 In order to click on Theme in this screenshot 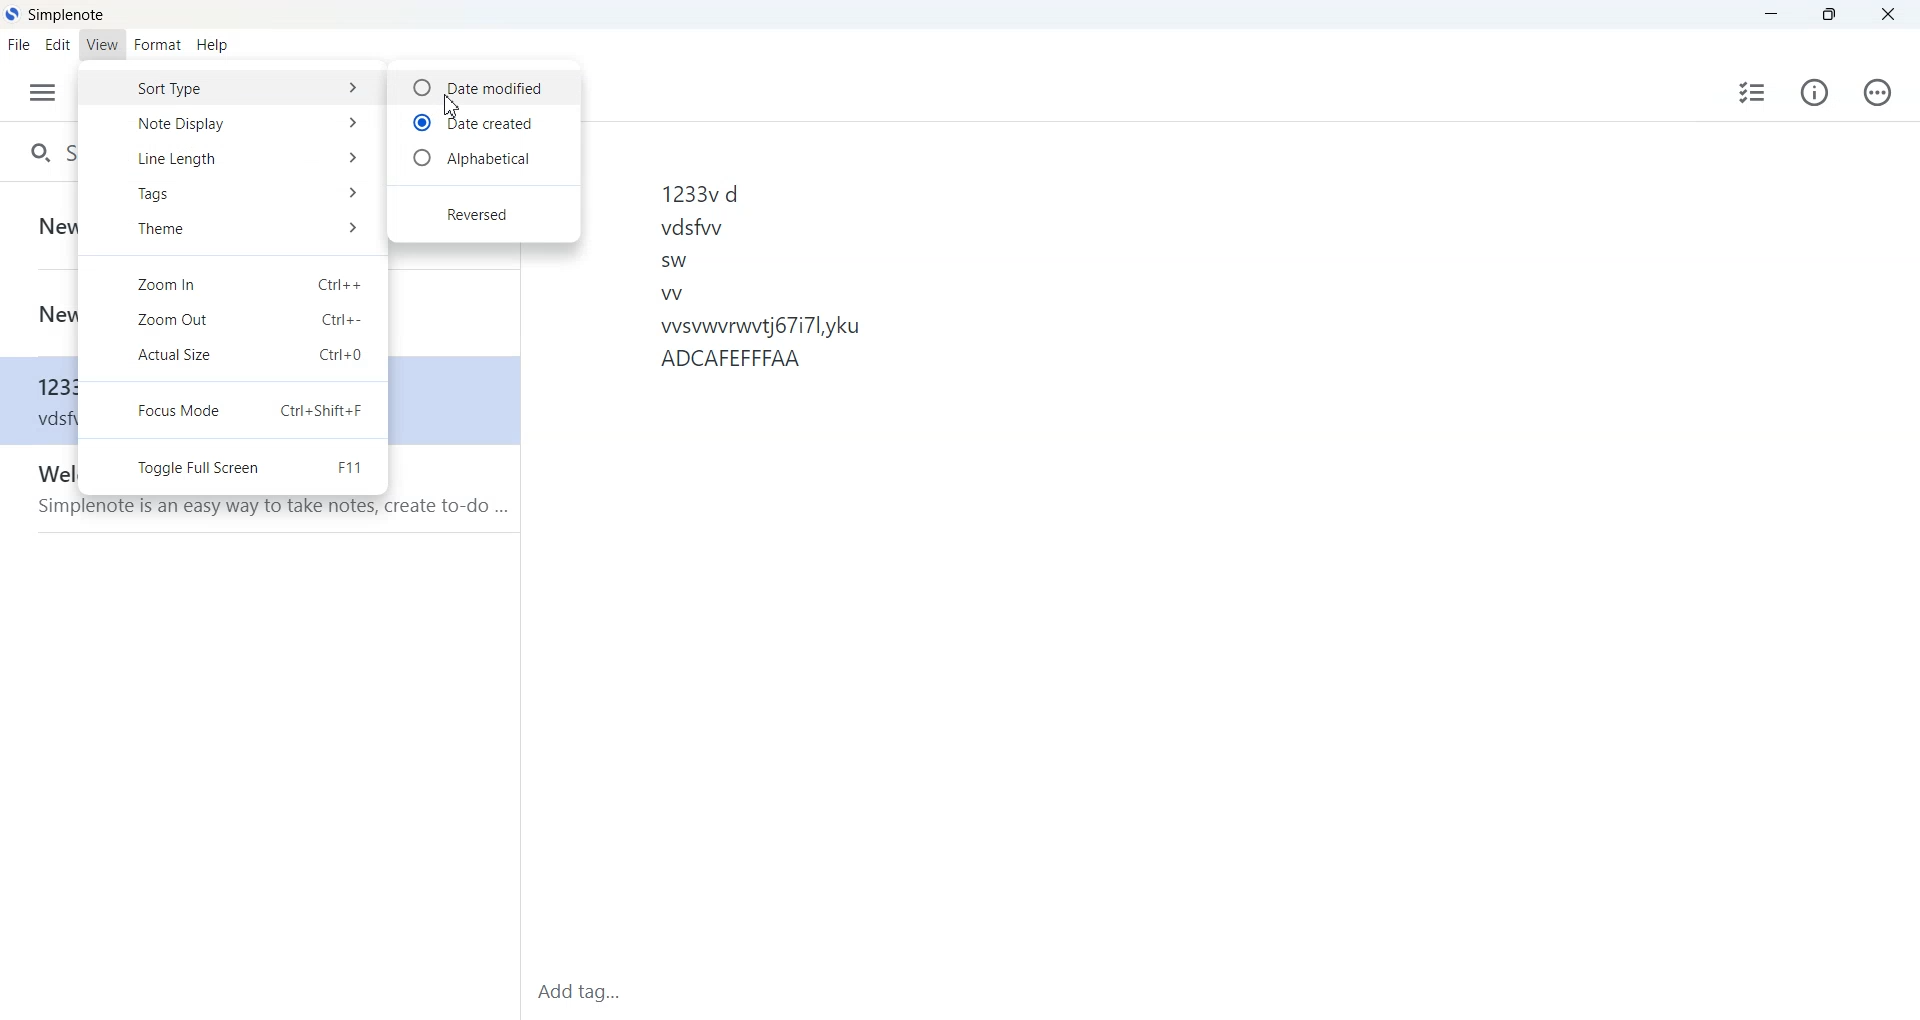, I will do `click(232, 231)`.